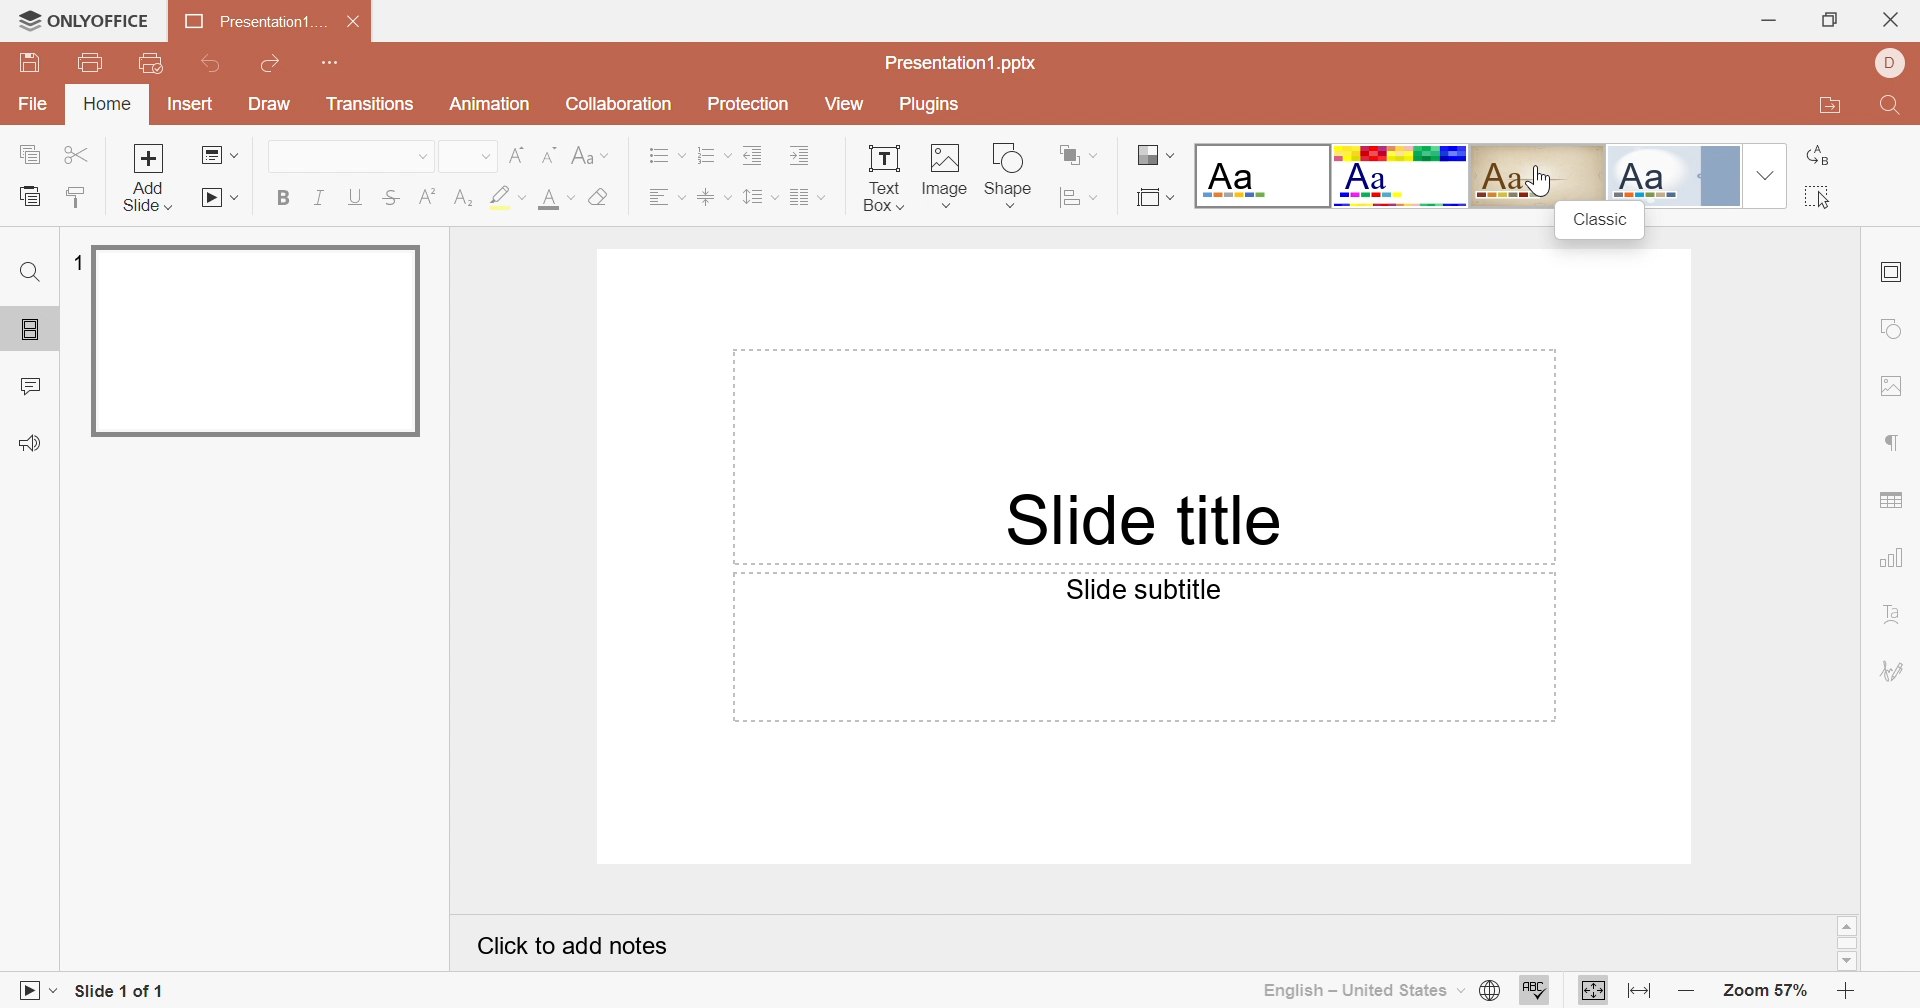 This screenshot has width=1920, height=1008. I want to click on Signature settings, so click(1891, 674).